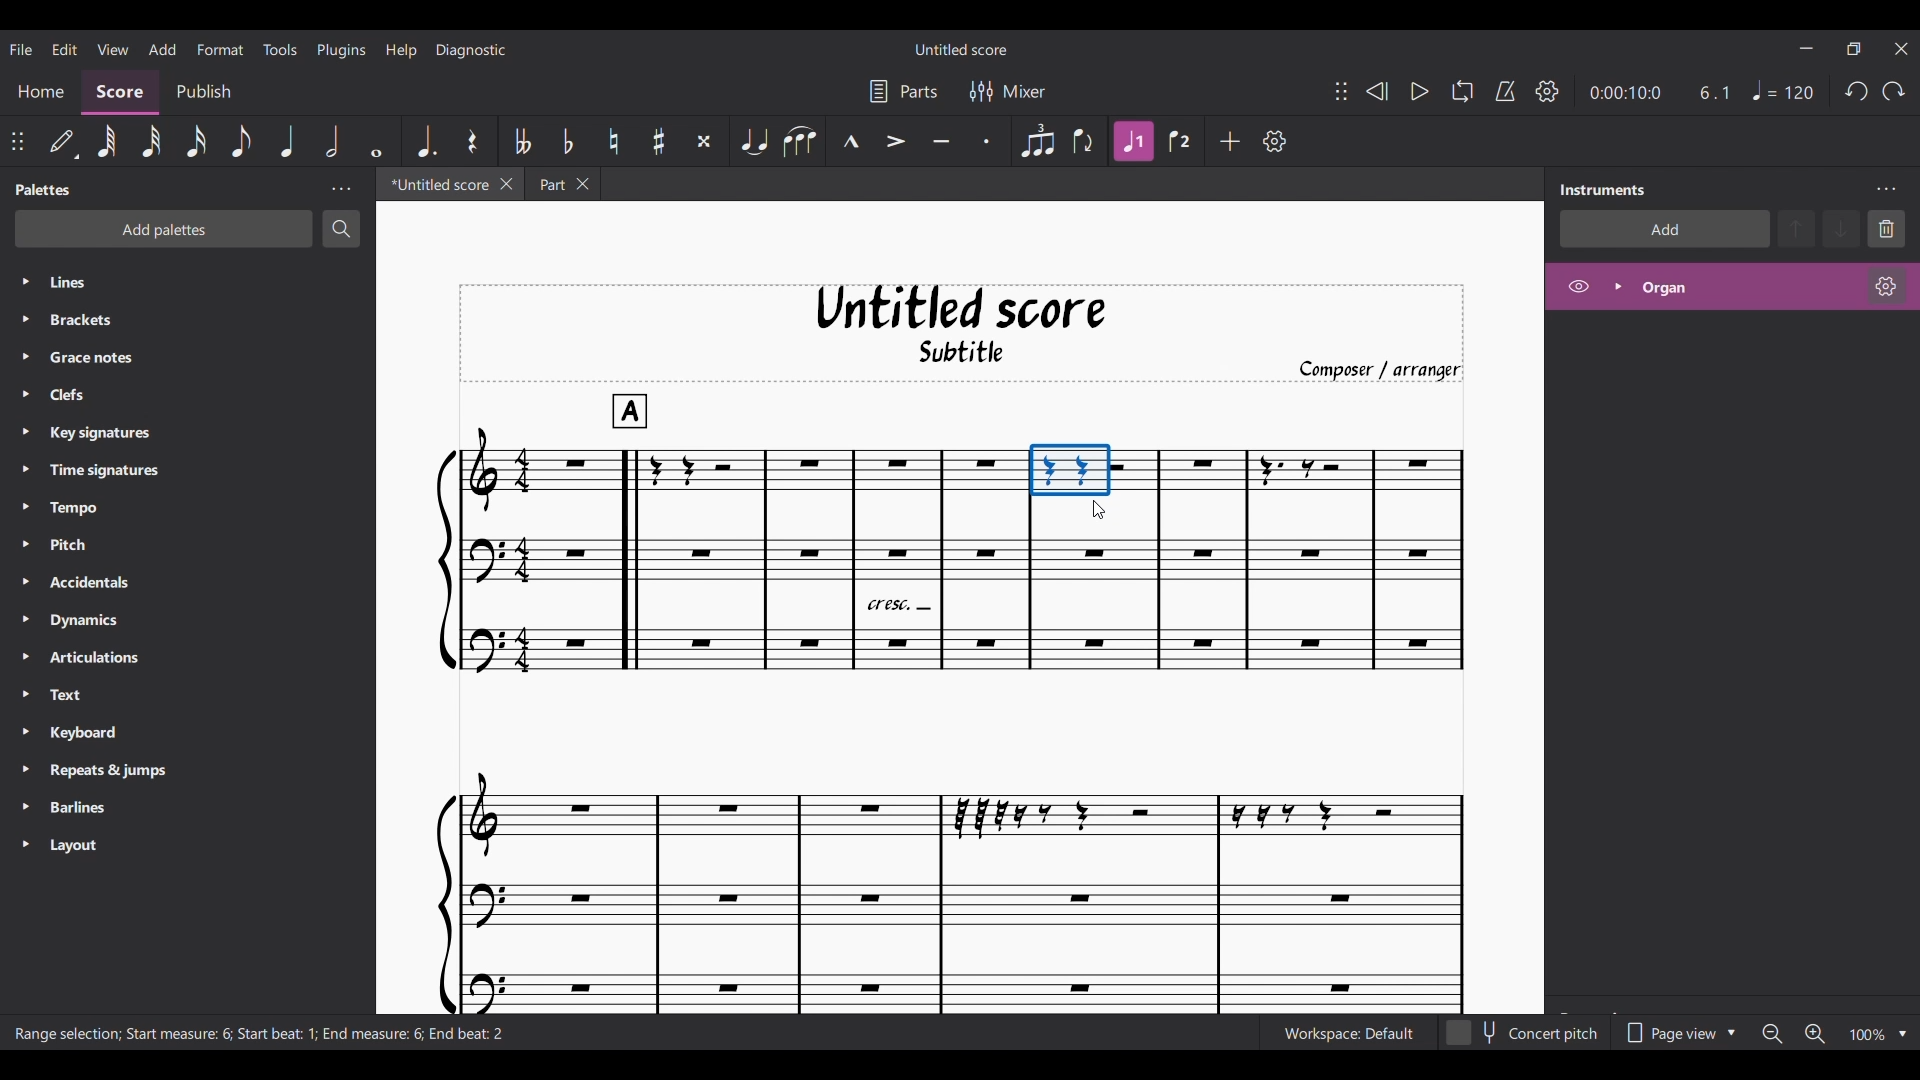  What do you see at coordinates (20, 47) in the screenshot?
I see `File menu` at bounding box center [20, 47].